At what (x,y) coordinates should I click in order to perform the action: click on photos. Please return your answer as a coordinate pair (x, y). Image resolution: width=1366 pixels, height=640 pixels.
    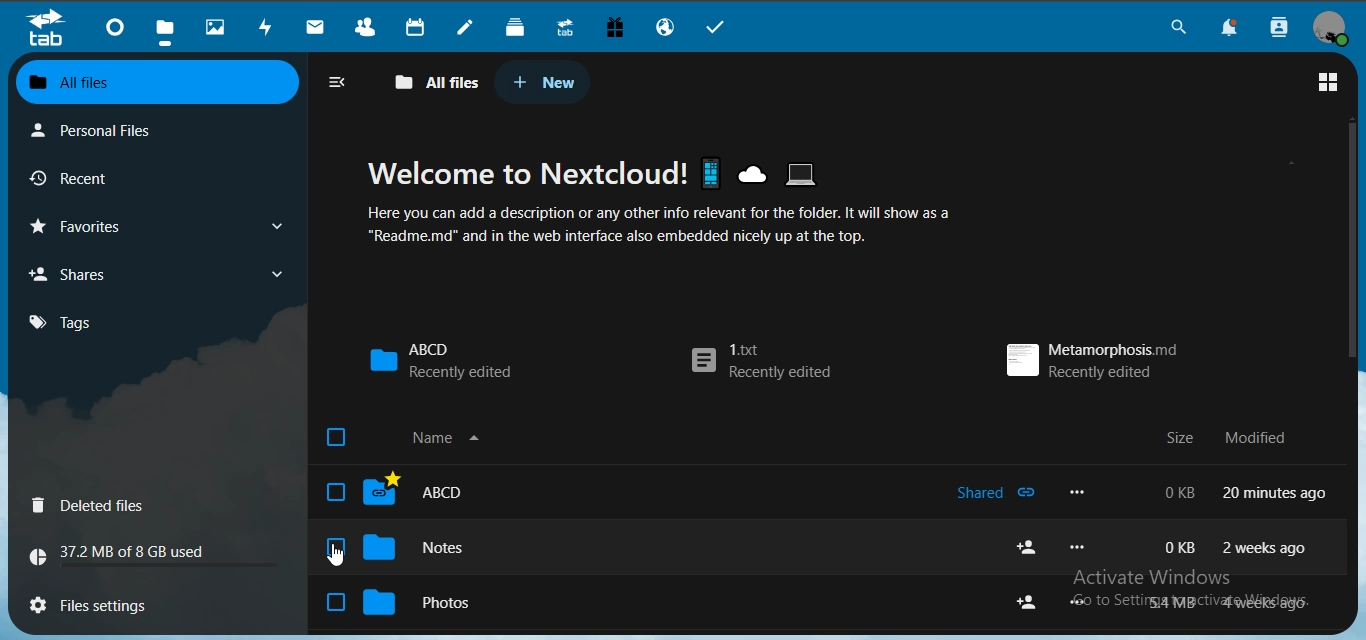
    Looking at the image, I should click on (464, 599).